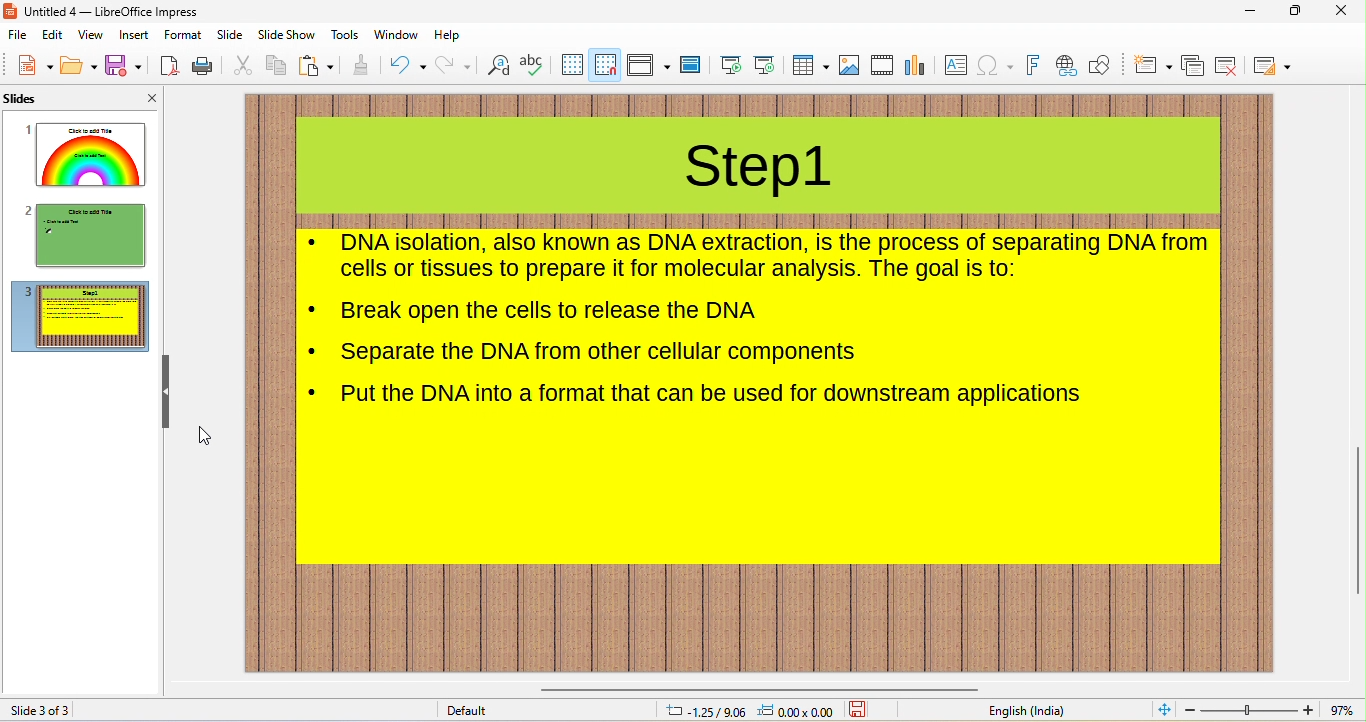 The height and width of the screenshot is (722, 1366). Describe the element at coordinates (1342, 710) in the screenshot. I see `97%` at that location.